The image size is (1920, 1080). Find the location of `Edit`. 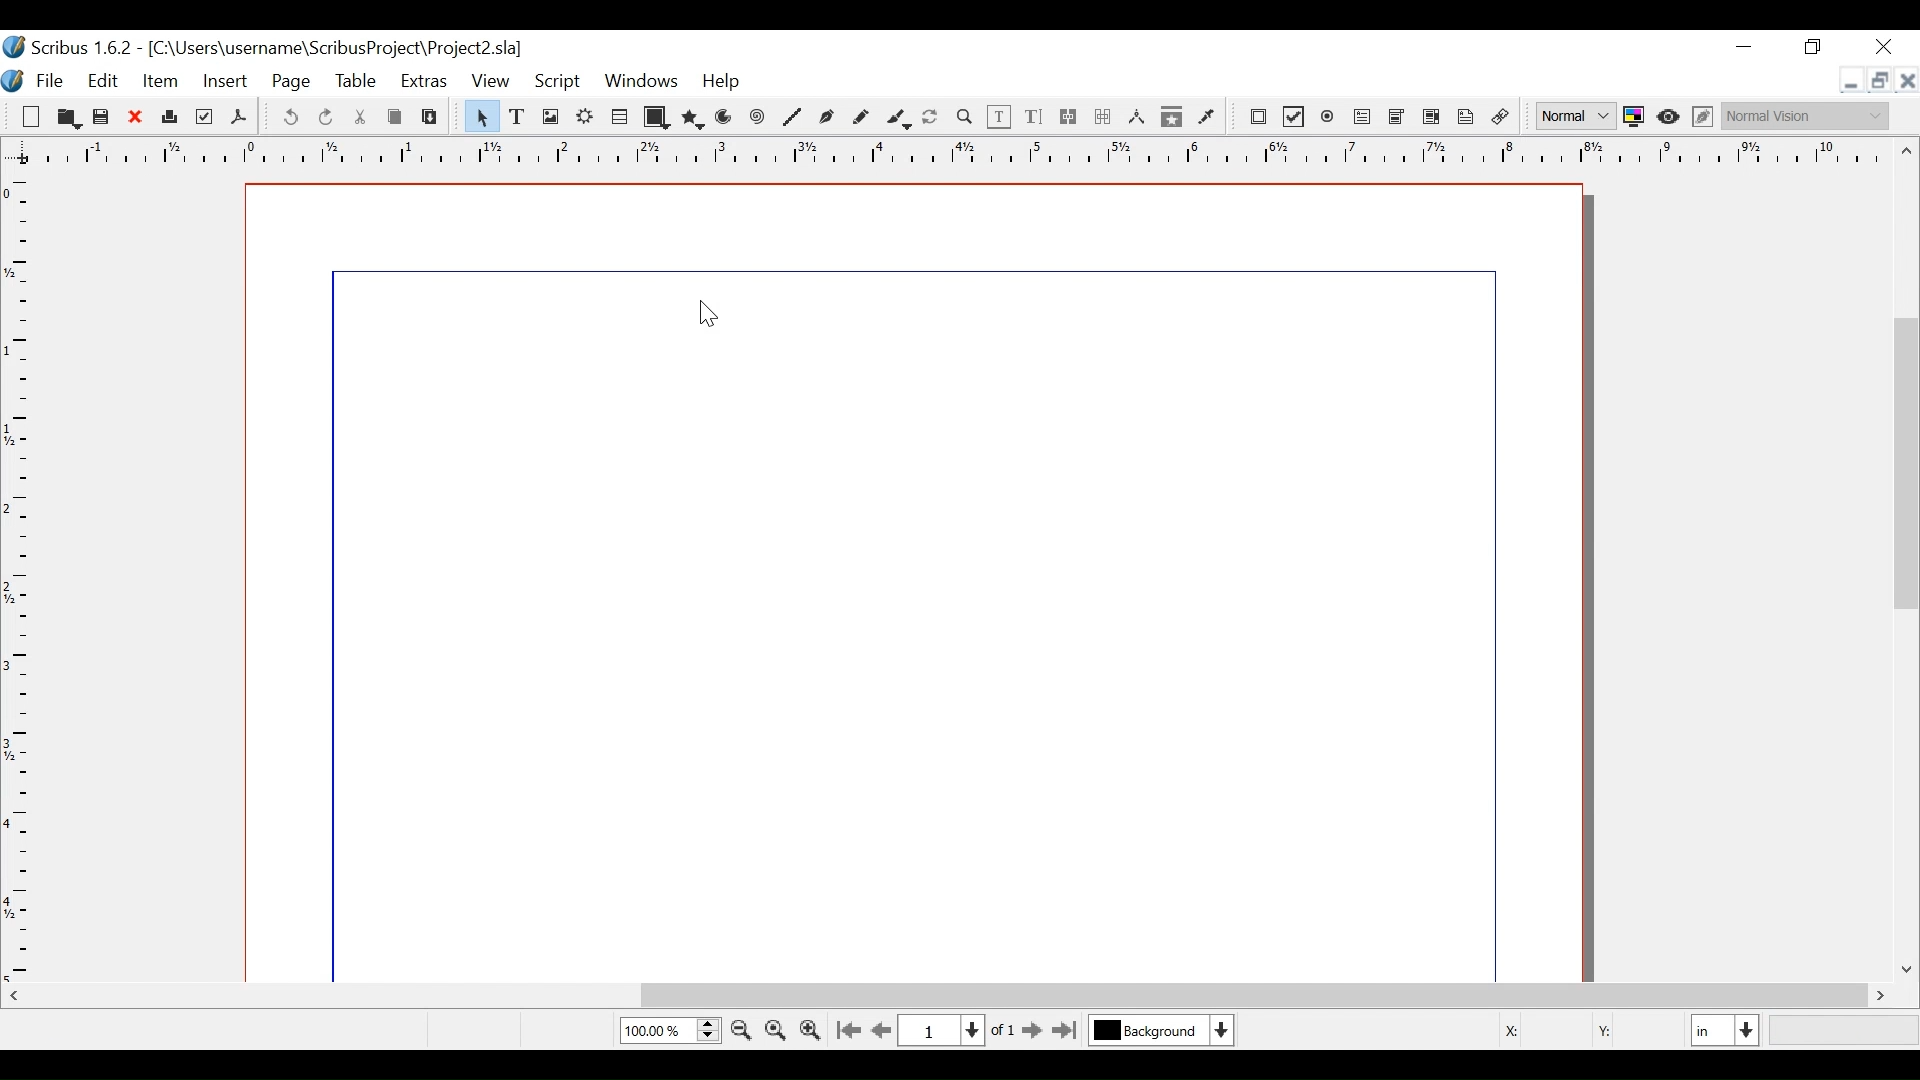

Edit is located at coordinates (97, 82).